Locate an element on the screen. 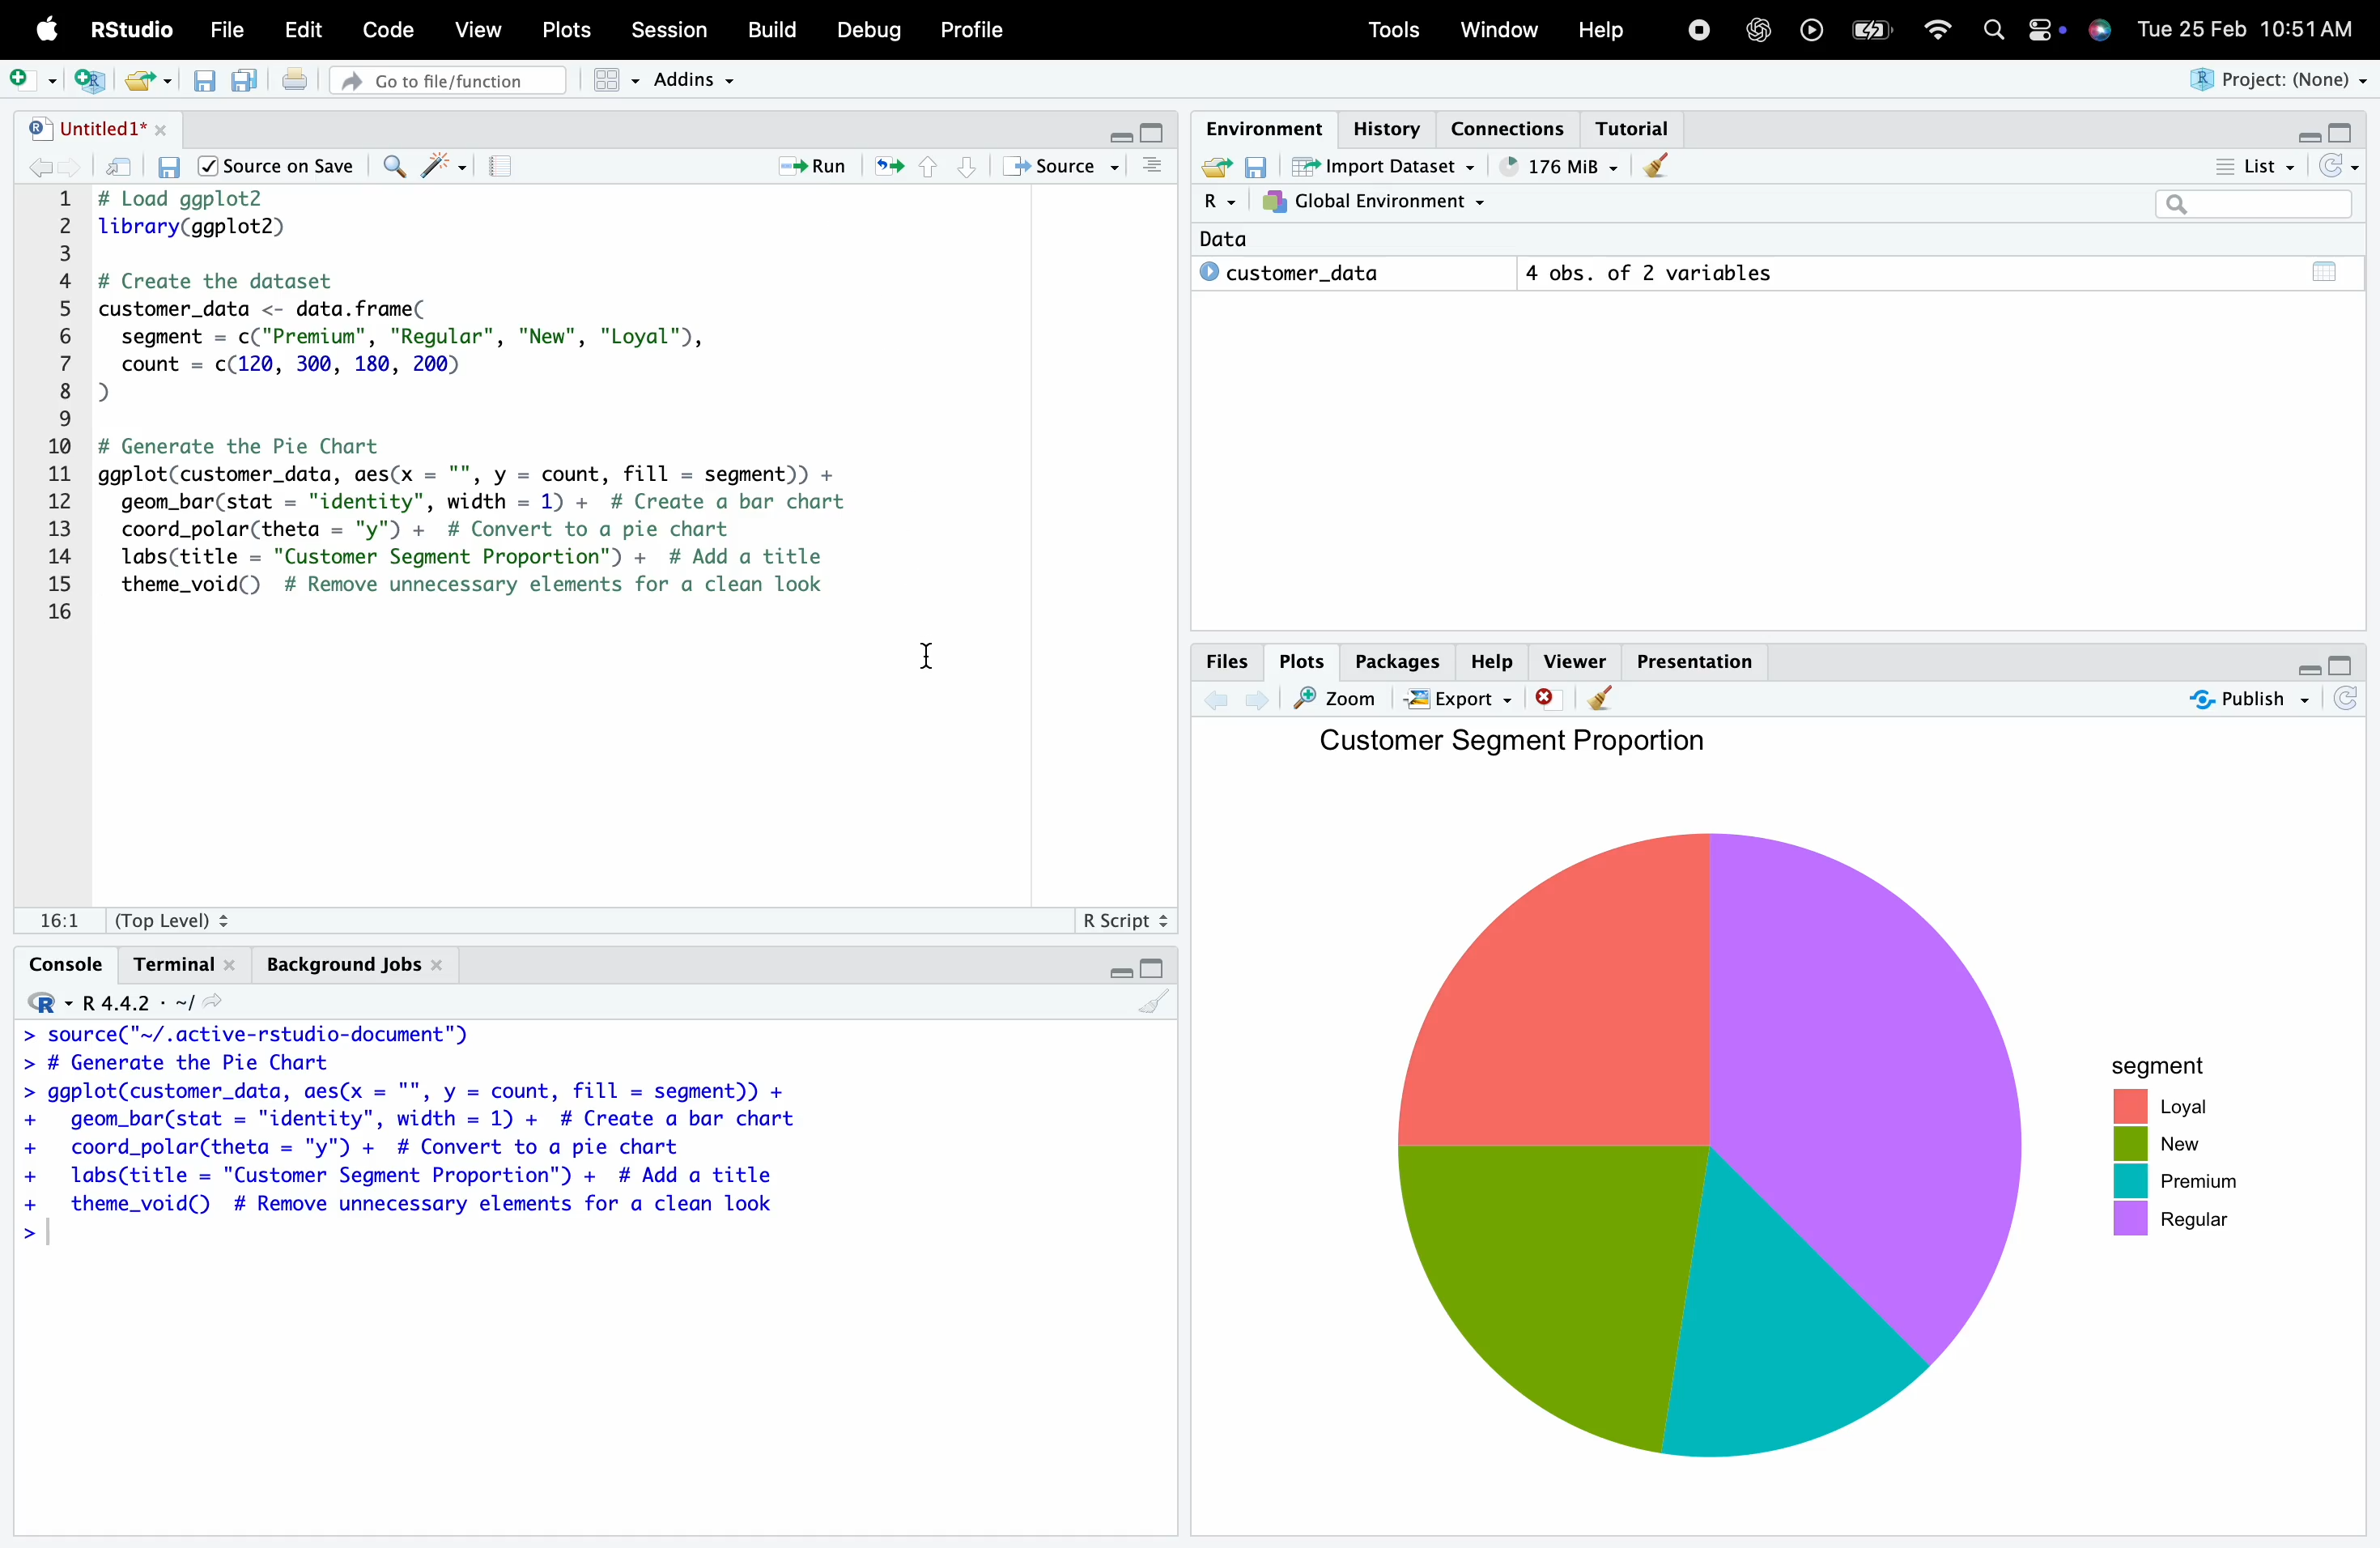 This screenshot has width=2380, height=1548. Run is located at coordinates (814, 166).